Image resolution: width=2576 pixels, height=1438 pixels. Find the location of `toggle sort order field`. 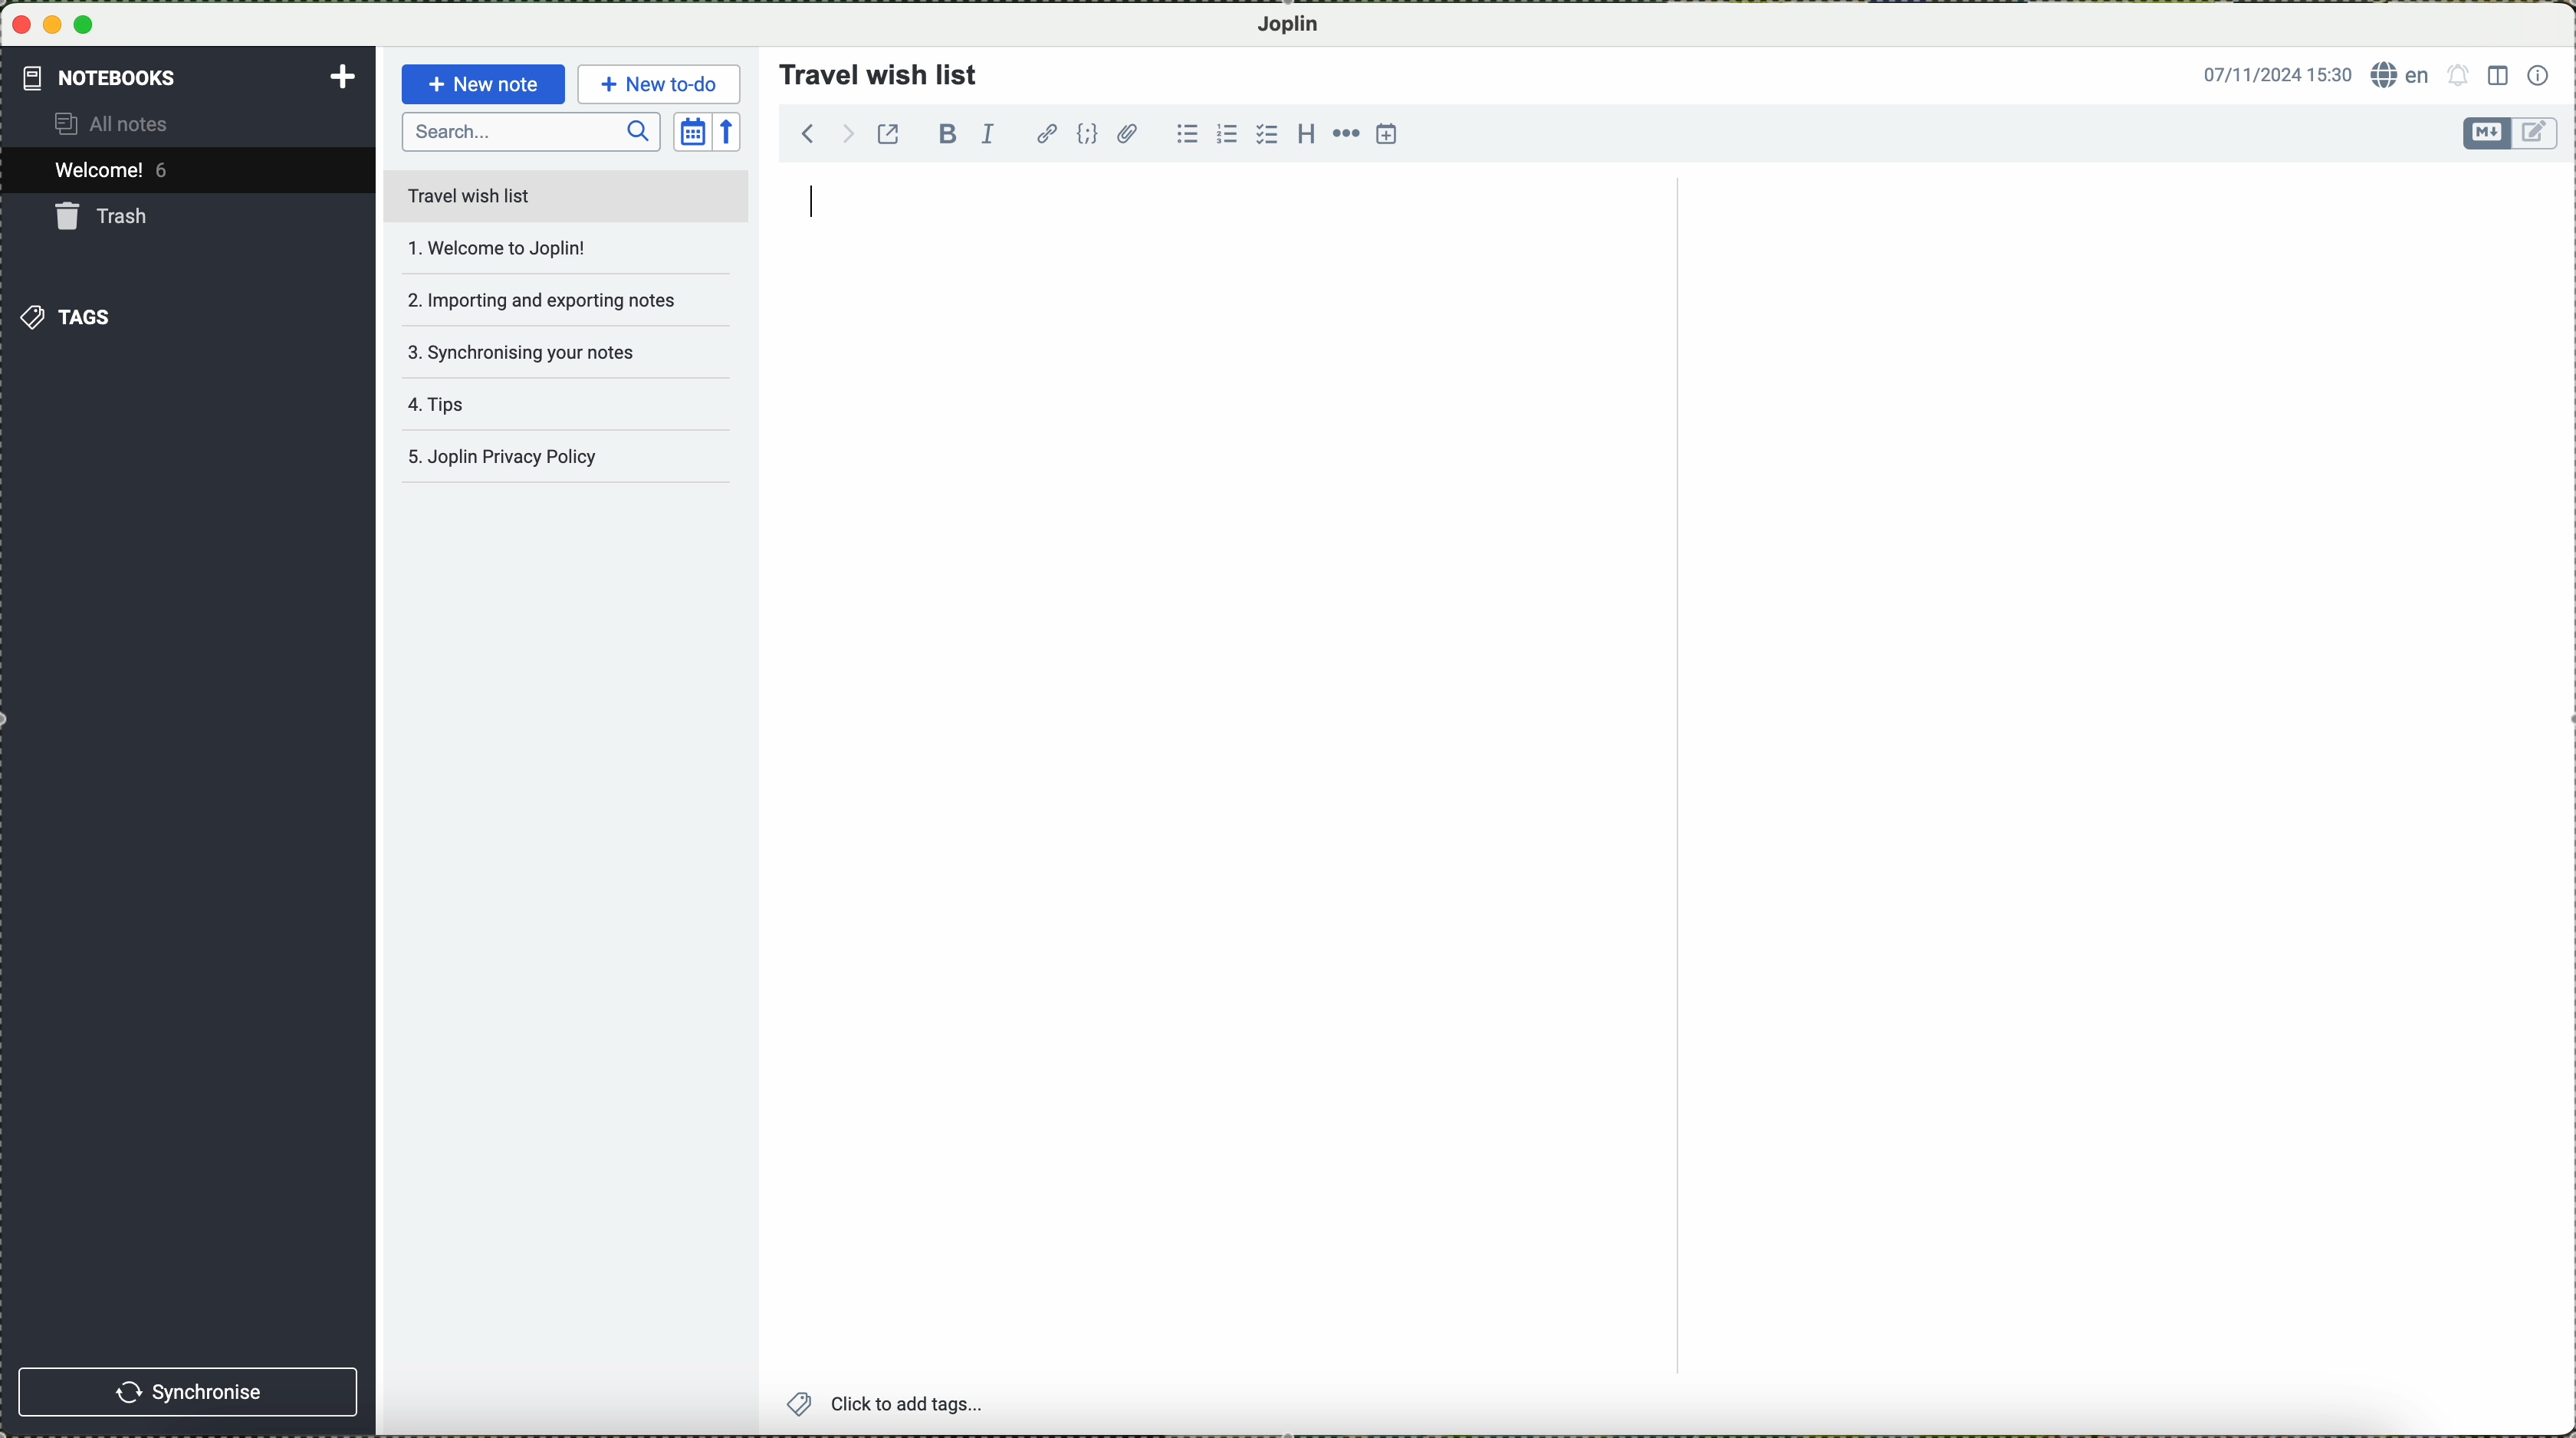

toggle sort order field is located at coordinates (691, 130).